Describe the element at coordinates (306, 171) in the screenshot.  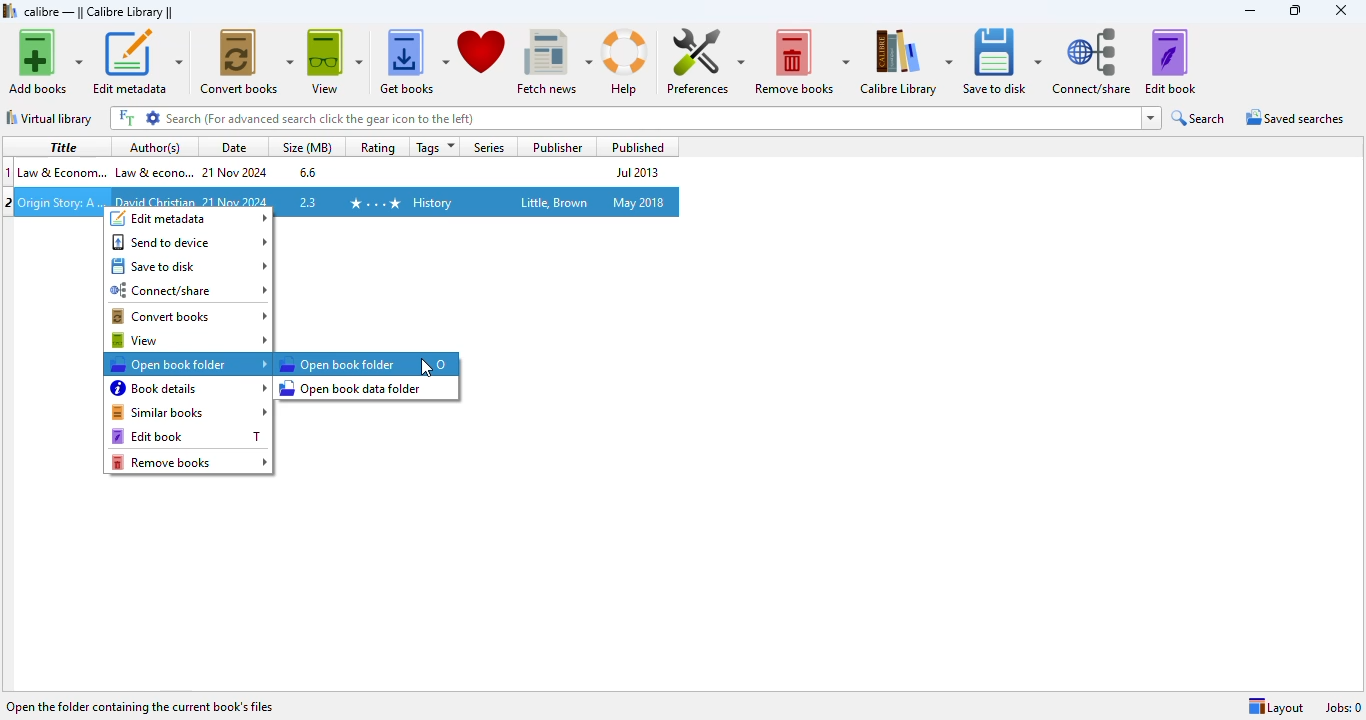
I see `6.6` at that location.